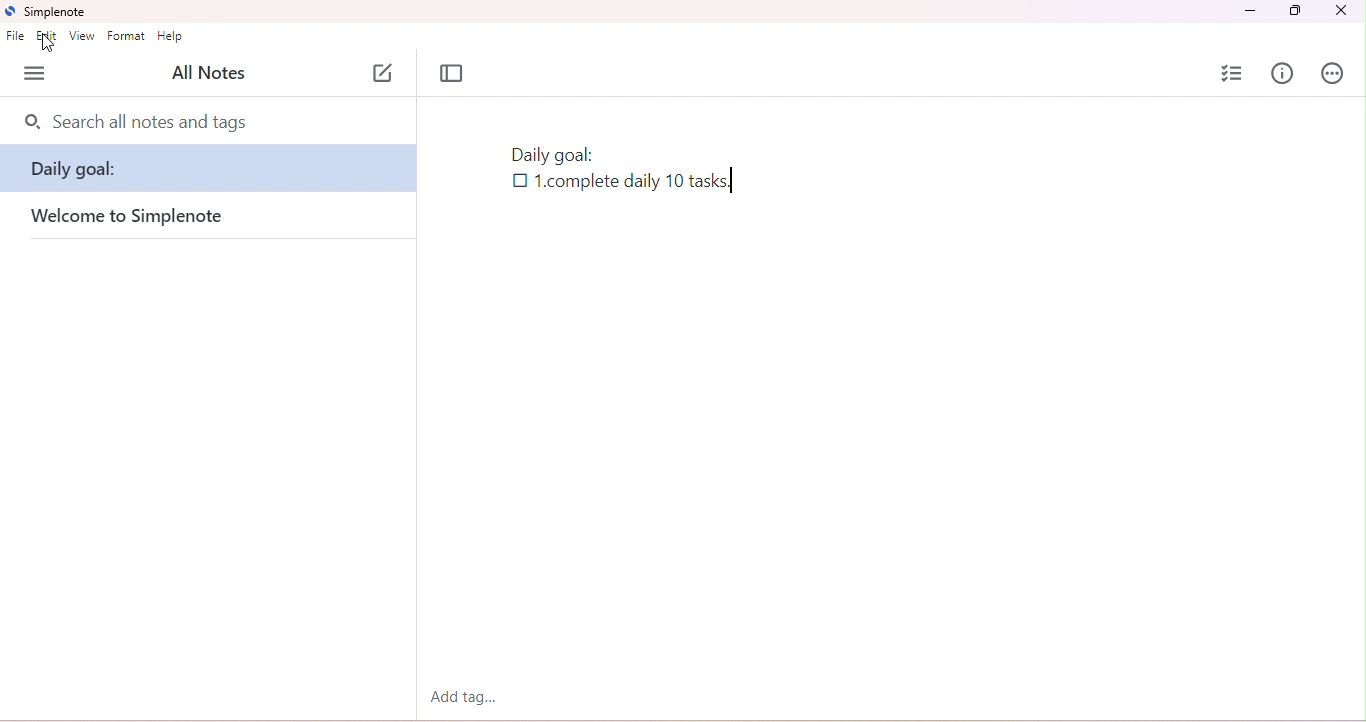 The height and width of the screenshot is (722, 1366). Describe the element at coordinates (459, 695) in the screenshot. I see `add tag` at that location.